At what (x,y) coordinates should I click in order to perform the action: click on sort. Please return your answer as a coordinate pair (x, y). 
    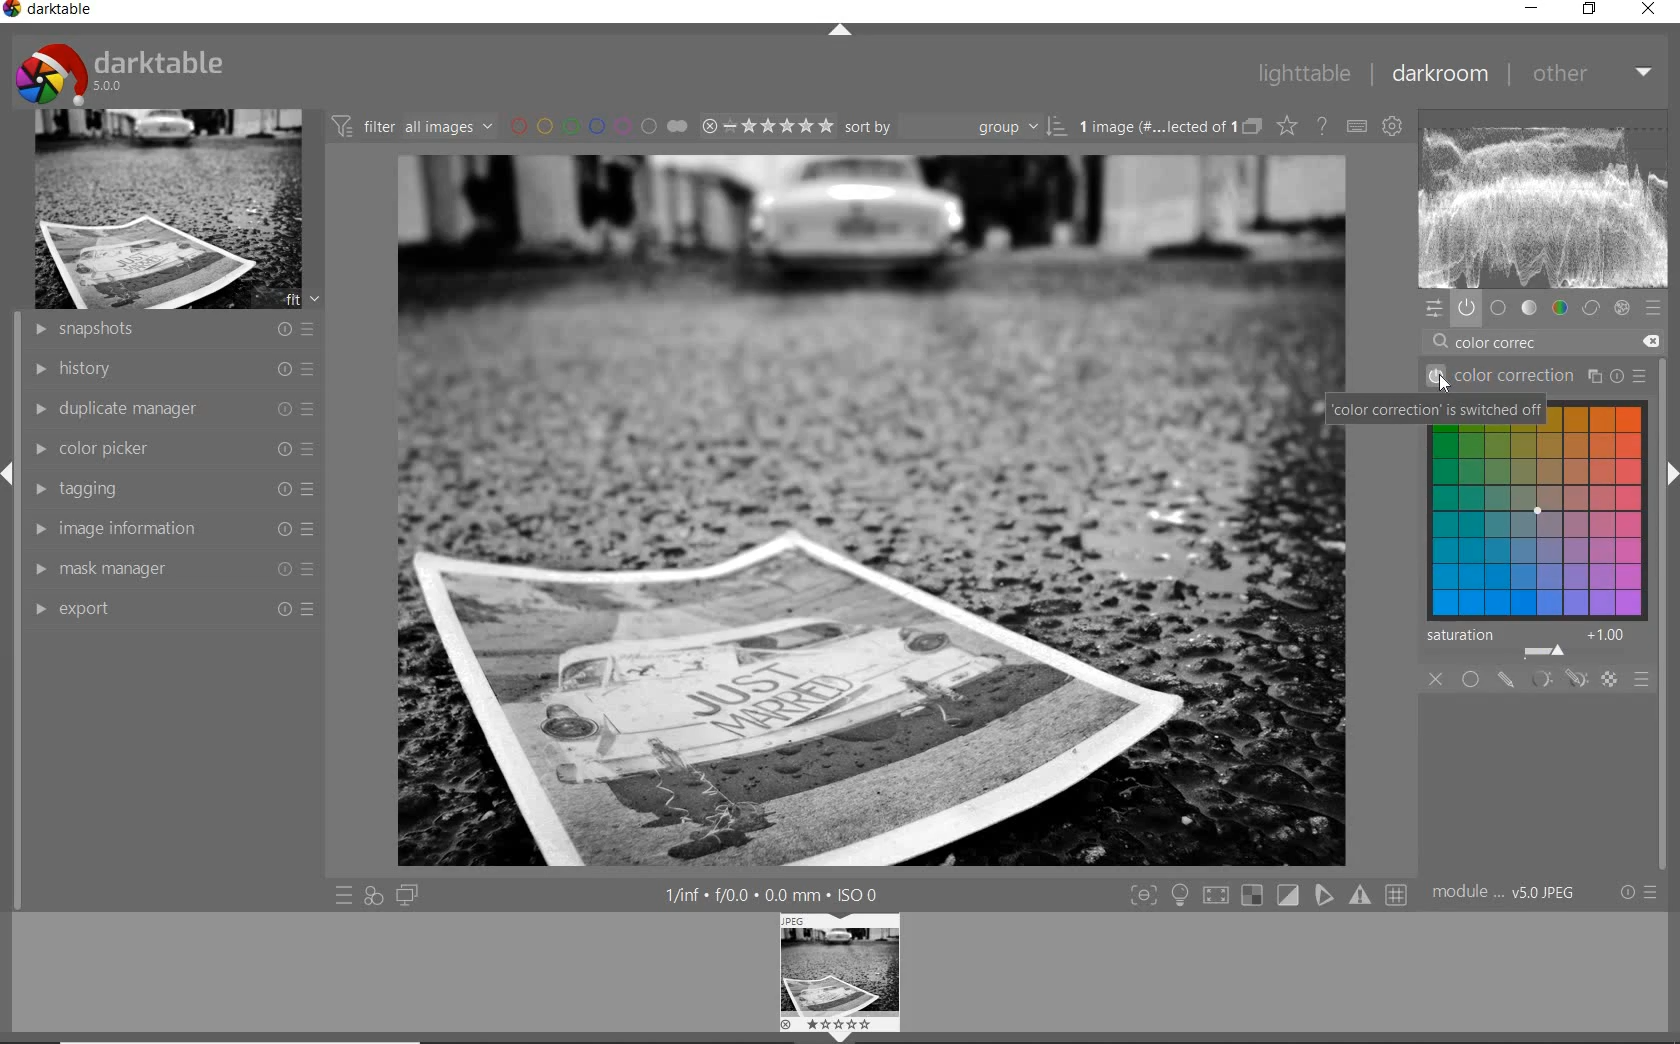
    Looking at the image, I should click on (956, 126).